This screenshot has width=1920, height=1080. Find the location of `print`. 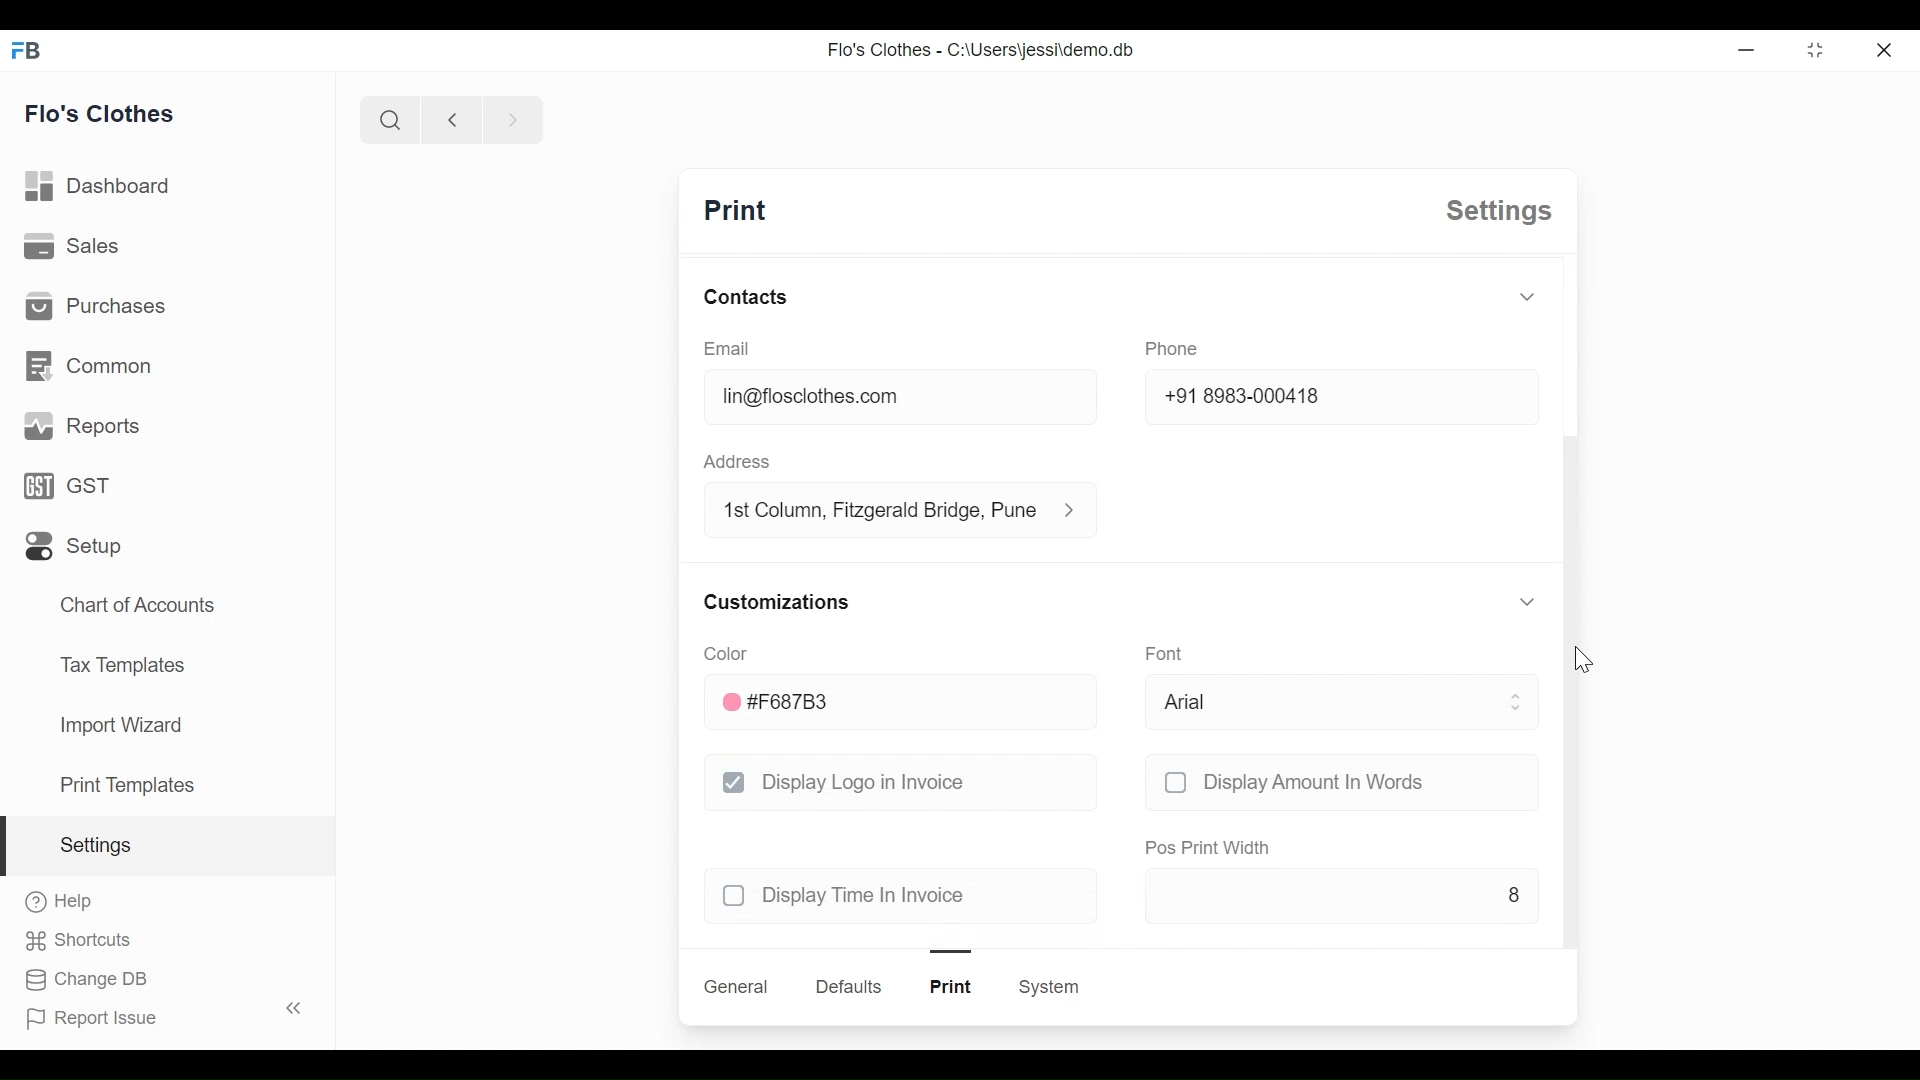

print is located at coordinates (735, 211).